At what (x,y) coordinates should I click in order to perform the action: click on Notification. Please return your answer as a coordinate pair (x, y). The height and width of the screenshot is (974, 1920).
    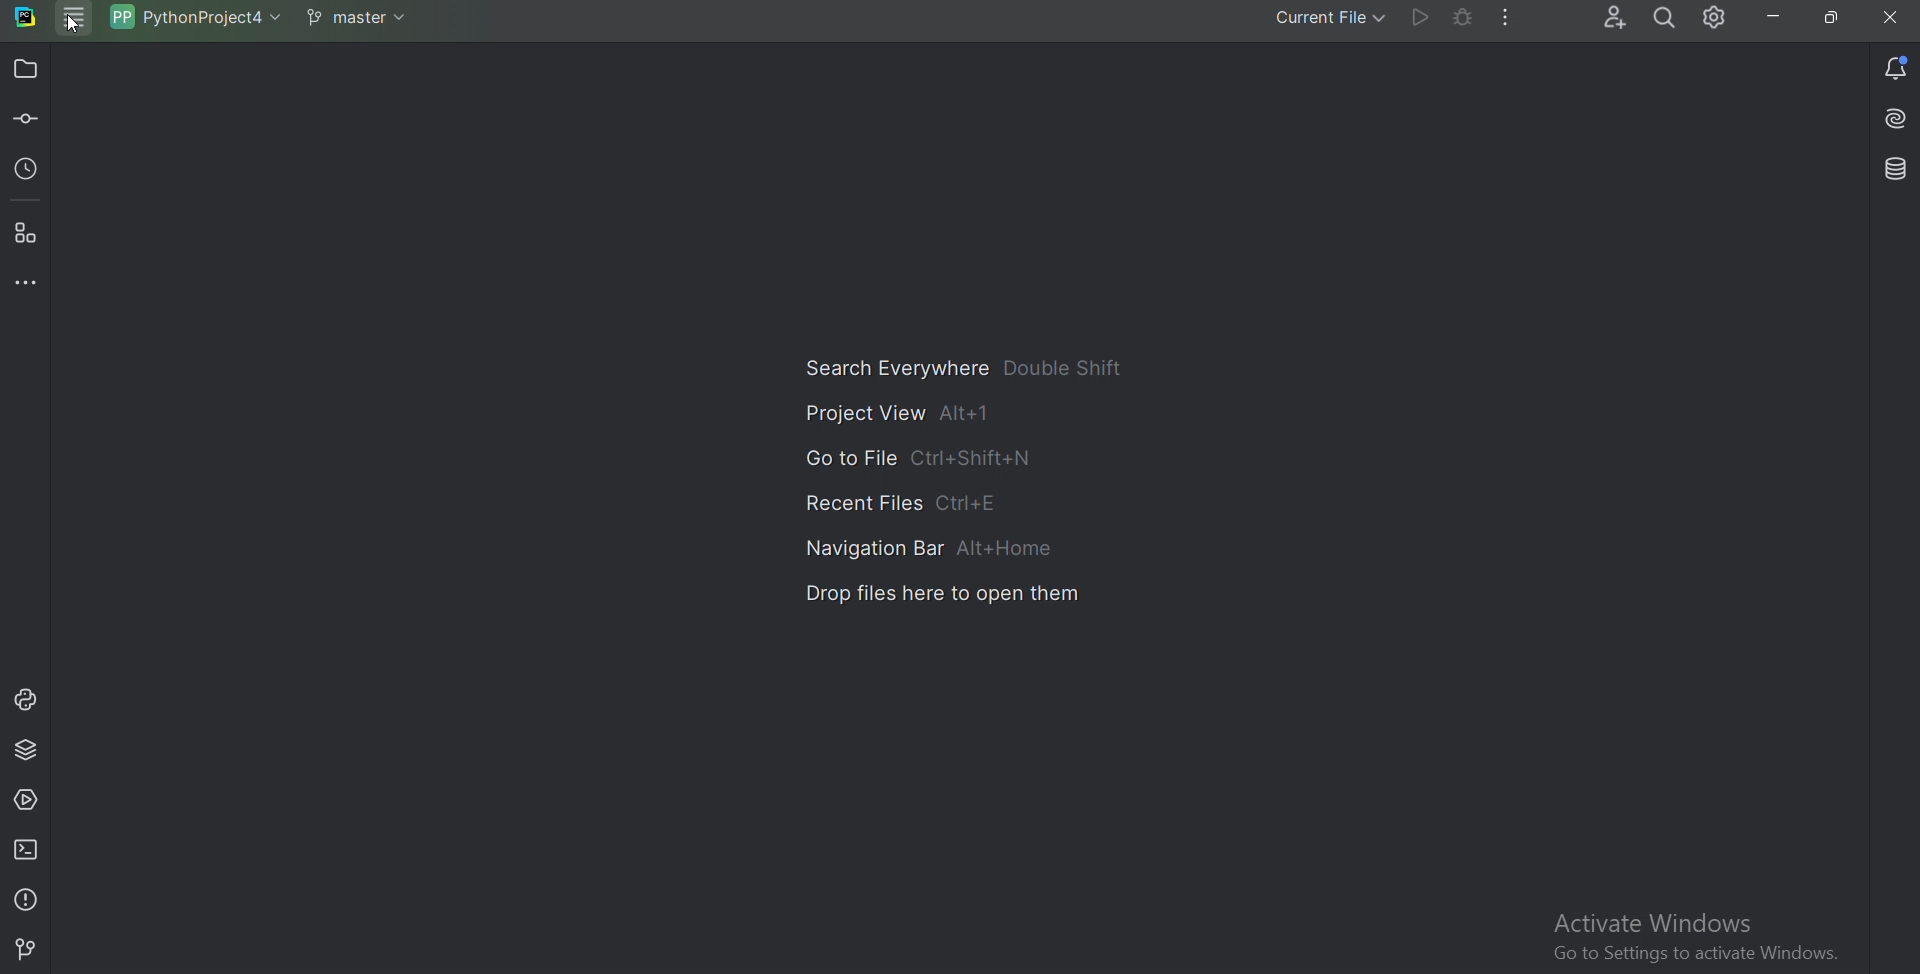
    Looking at the image, I should click on (1891, 68).